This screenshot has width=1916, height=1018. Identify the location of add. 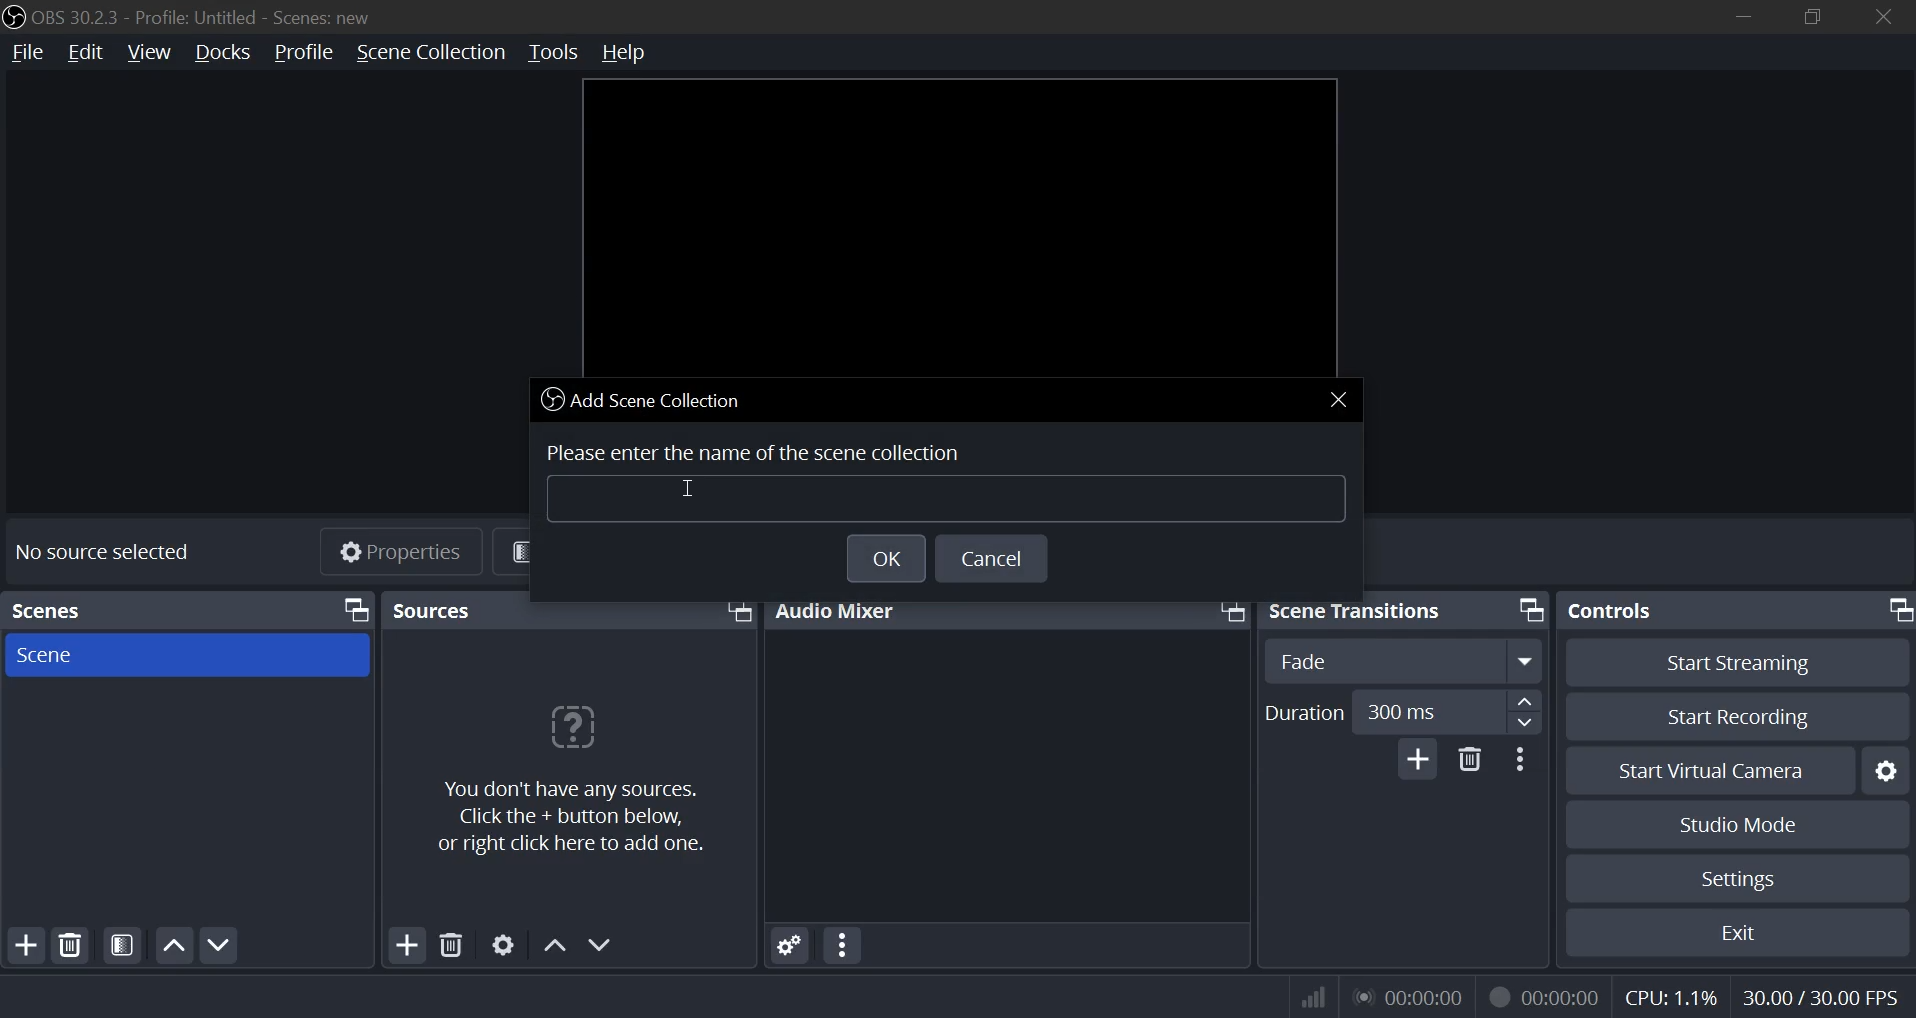
(29, 943).